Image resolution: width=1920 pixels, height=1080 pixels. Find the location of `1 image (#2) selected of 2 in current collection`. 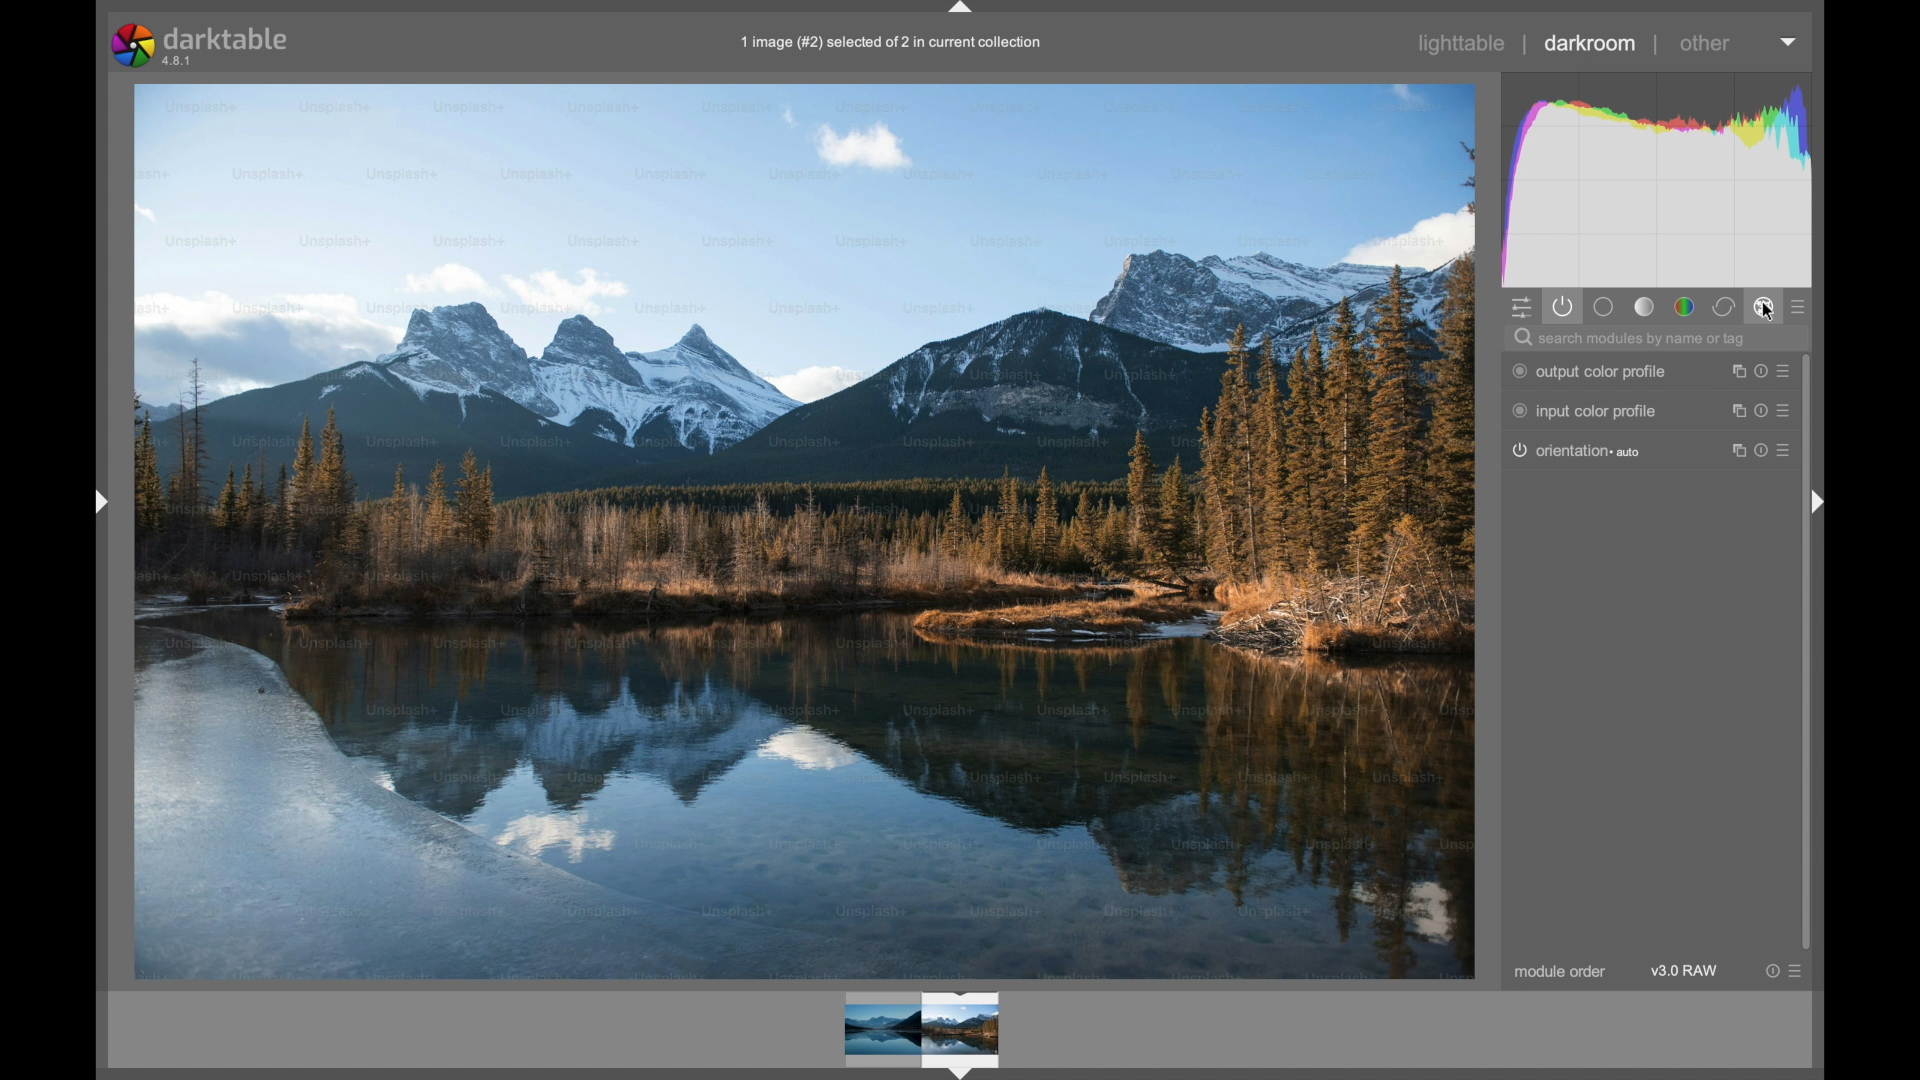

1 image (#2) selected of 2 in current collection is located at coordinates (900, 49).